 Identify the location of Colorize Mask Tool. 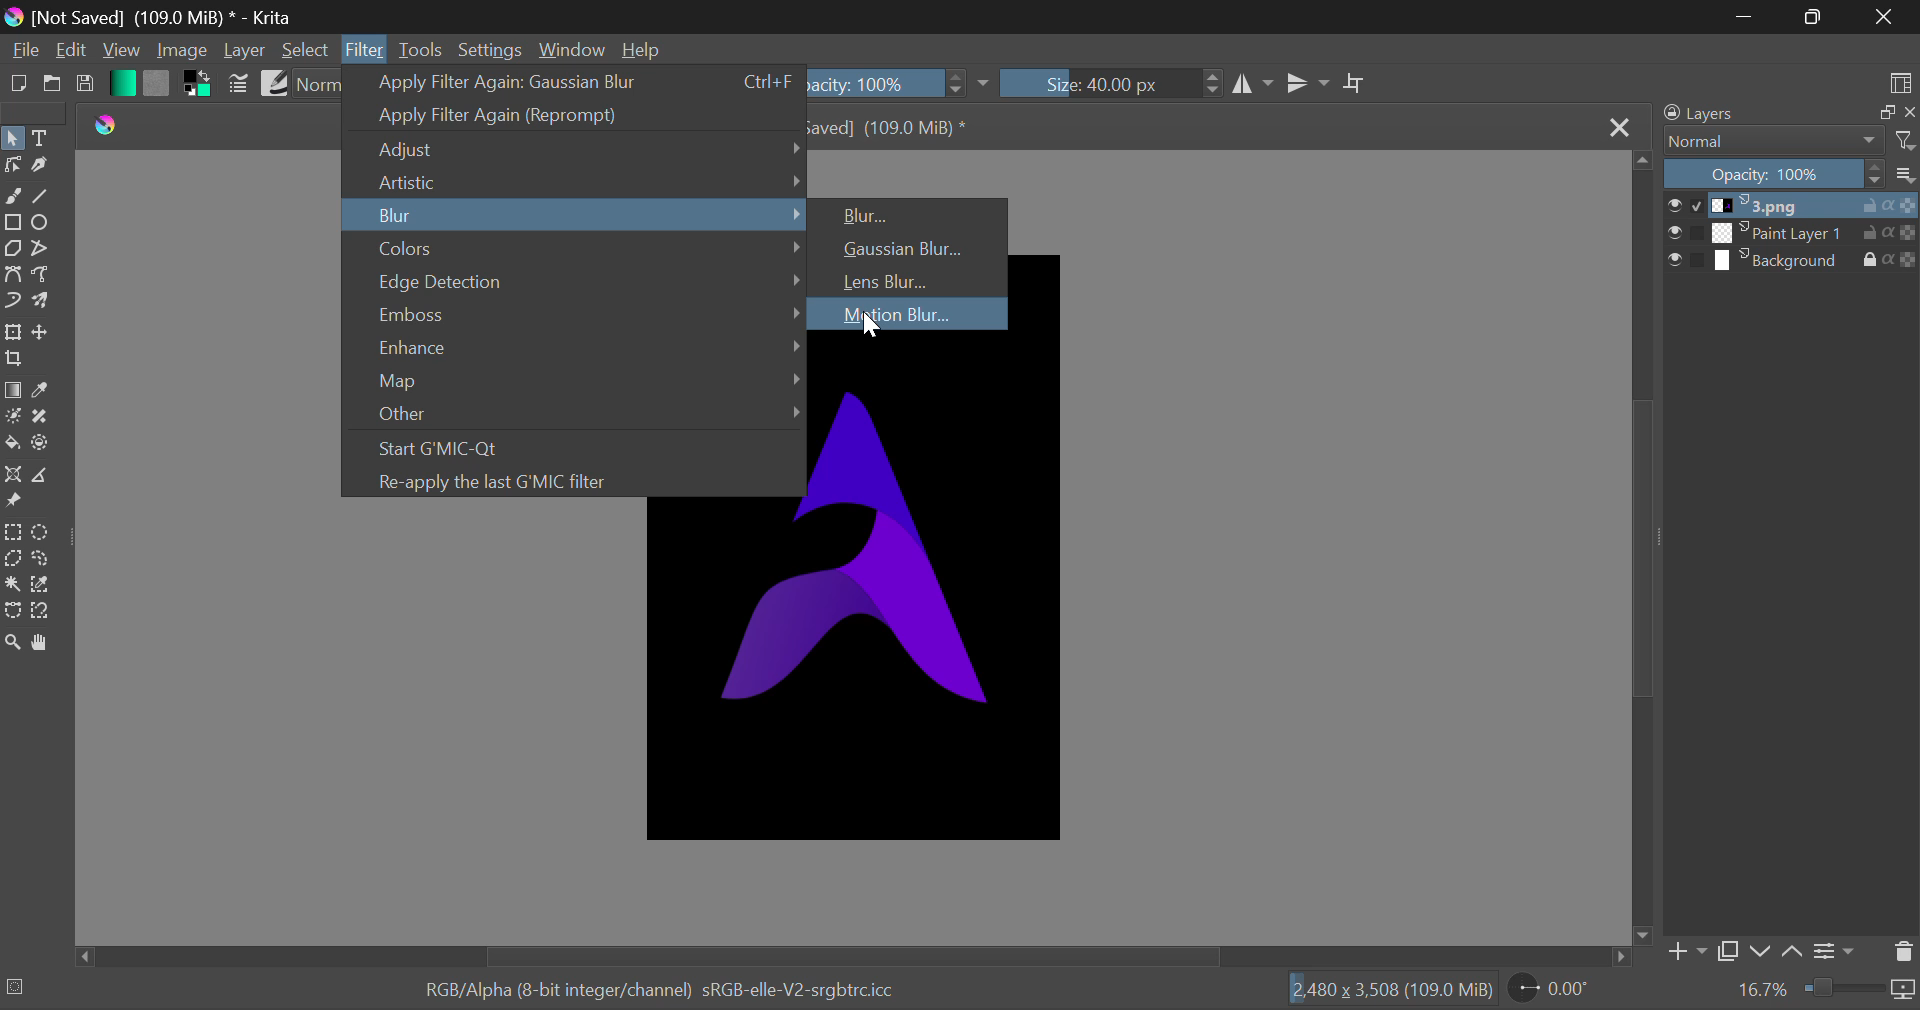
(12, 416).